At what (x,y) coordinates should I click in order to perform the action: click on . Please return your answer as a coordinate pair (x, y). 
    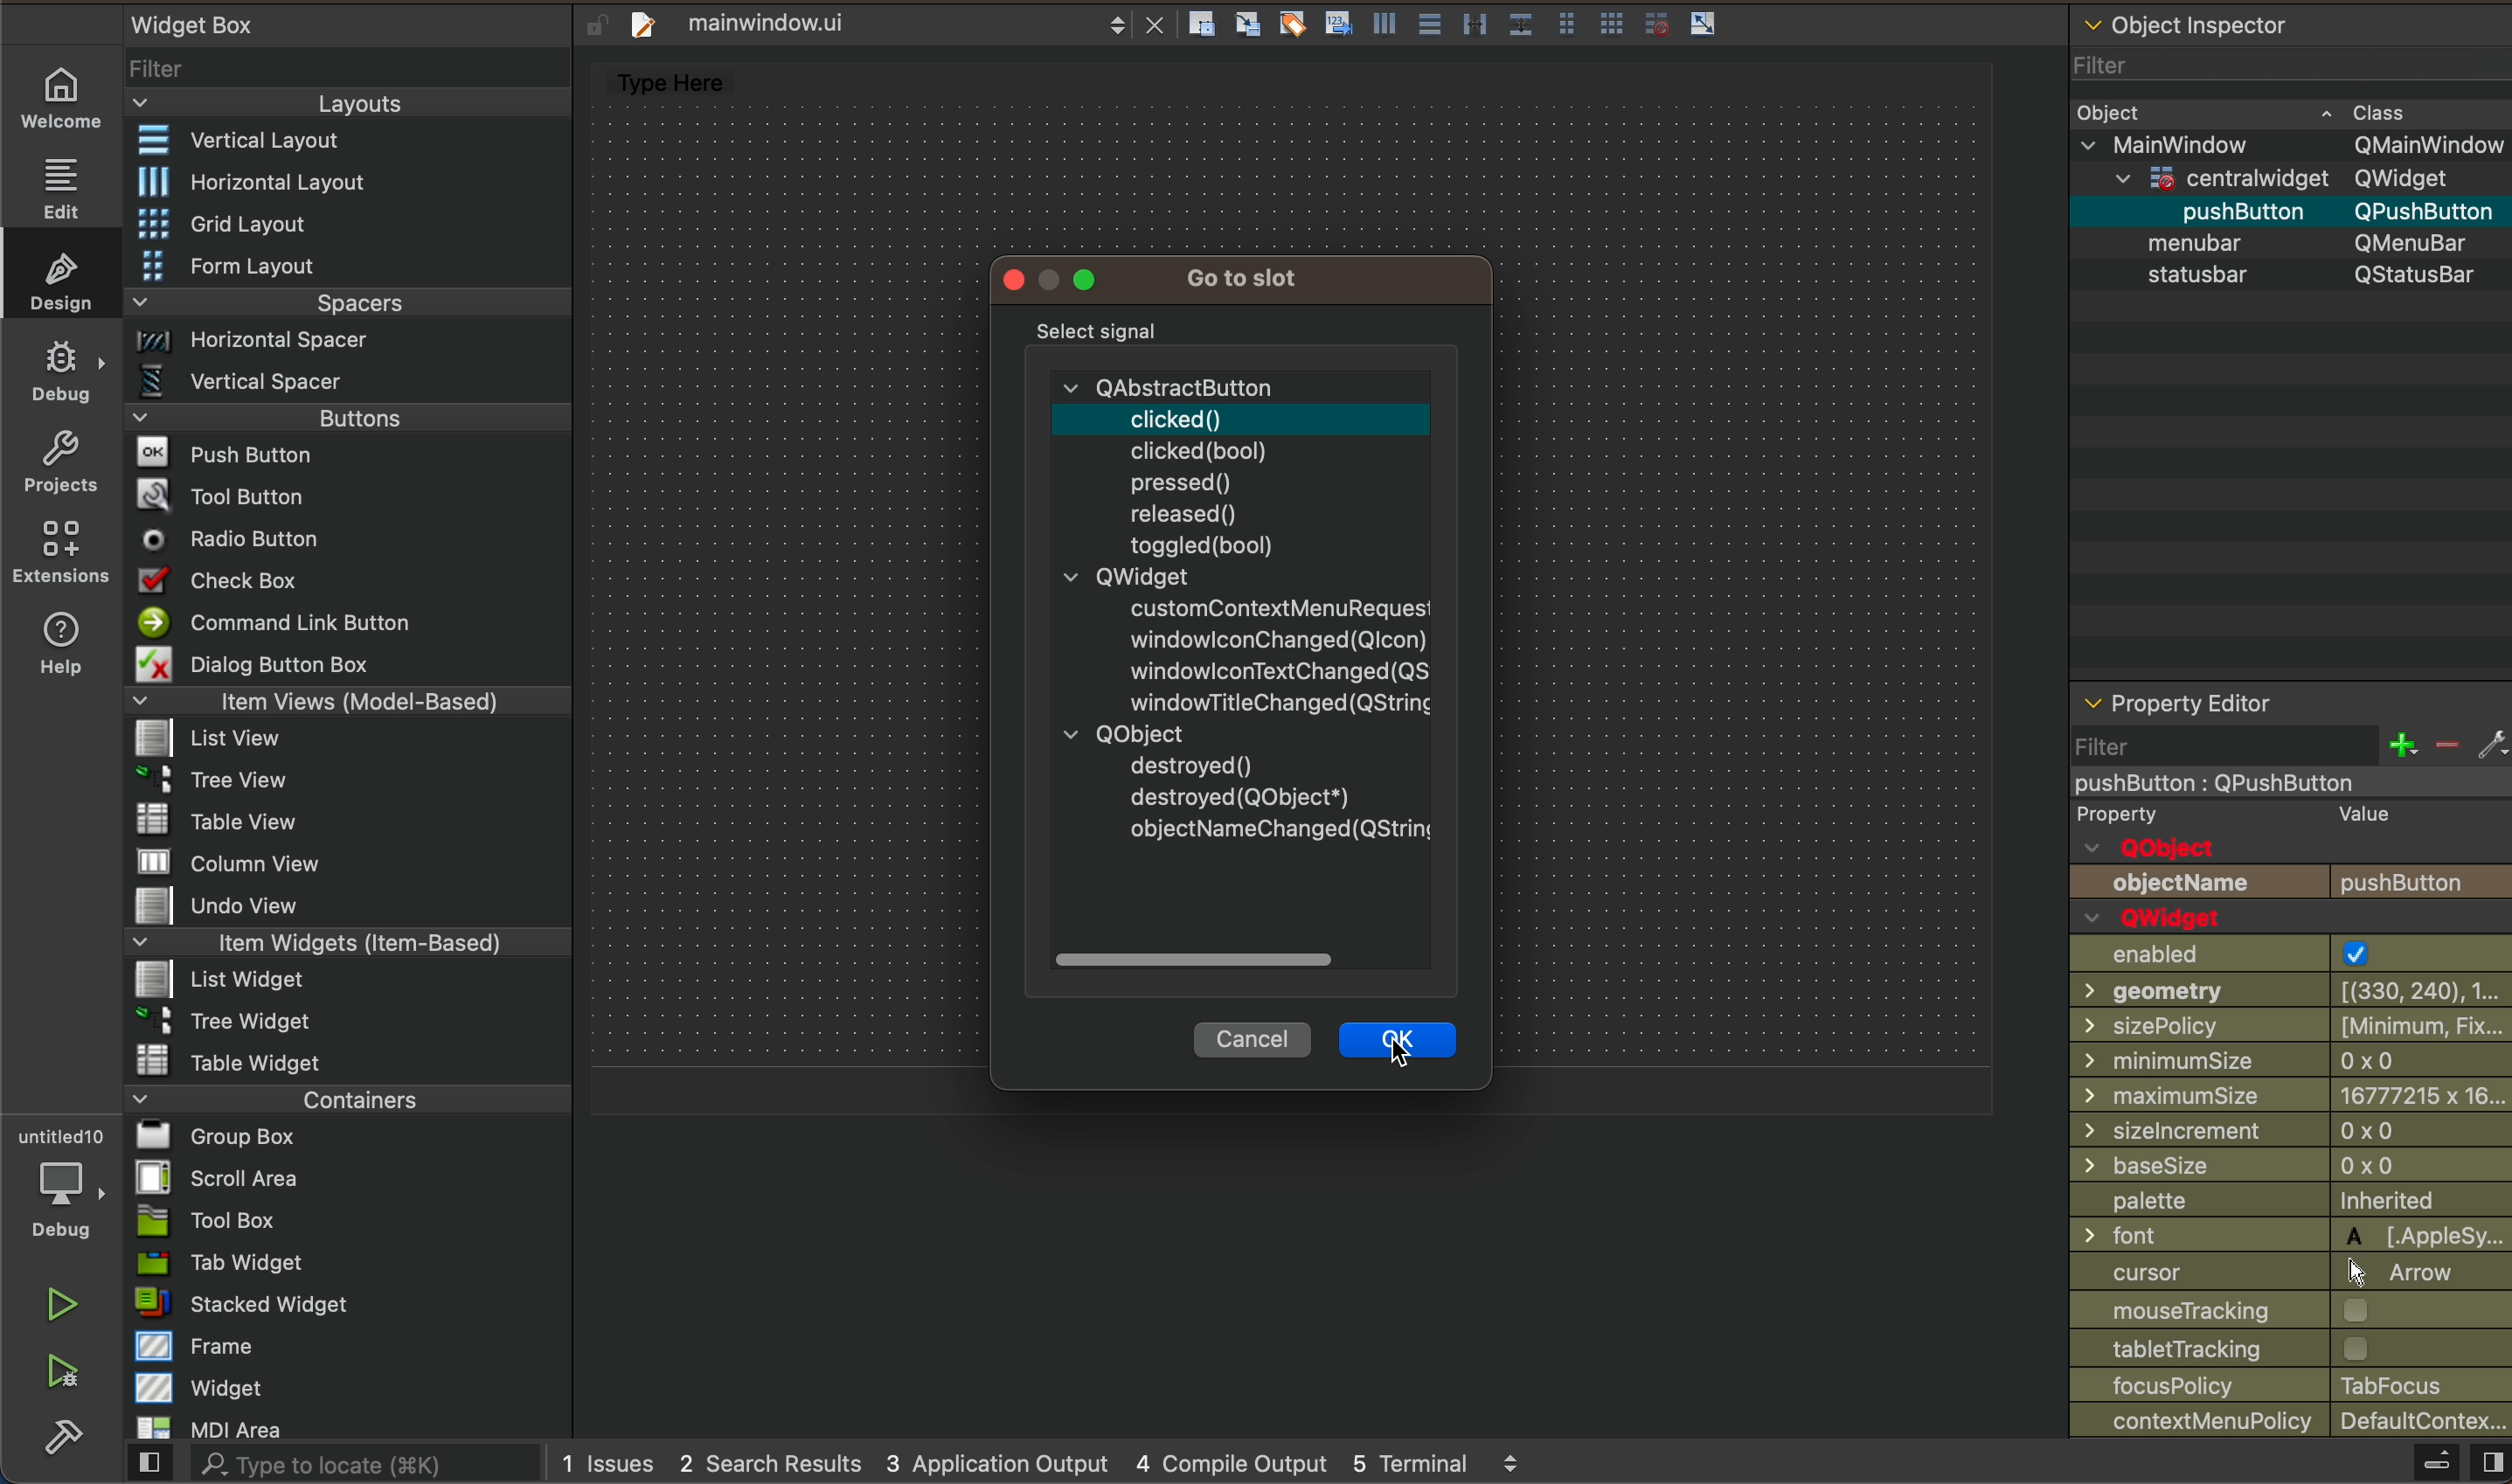
    Looking at the image, I should click on (2307, 245).